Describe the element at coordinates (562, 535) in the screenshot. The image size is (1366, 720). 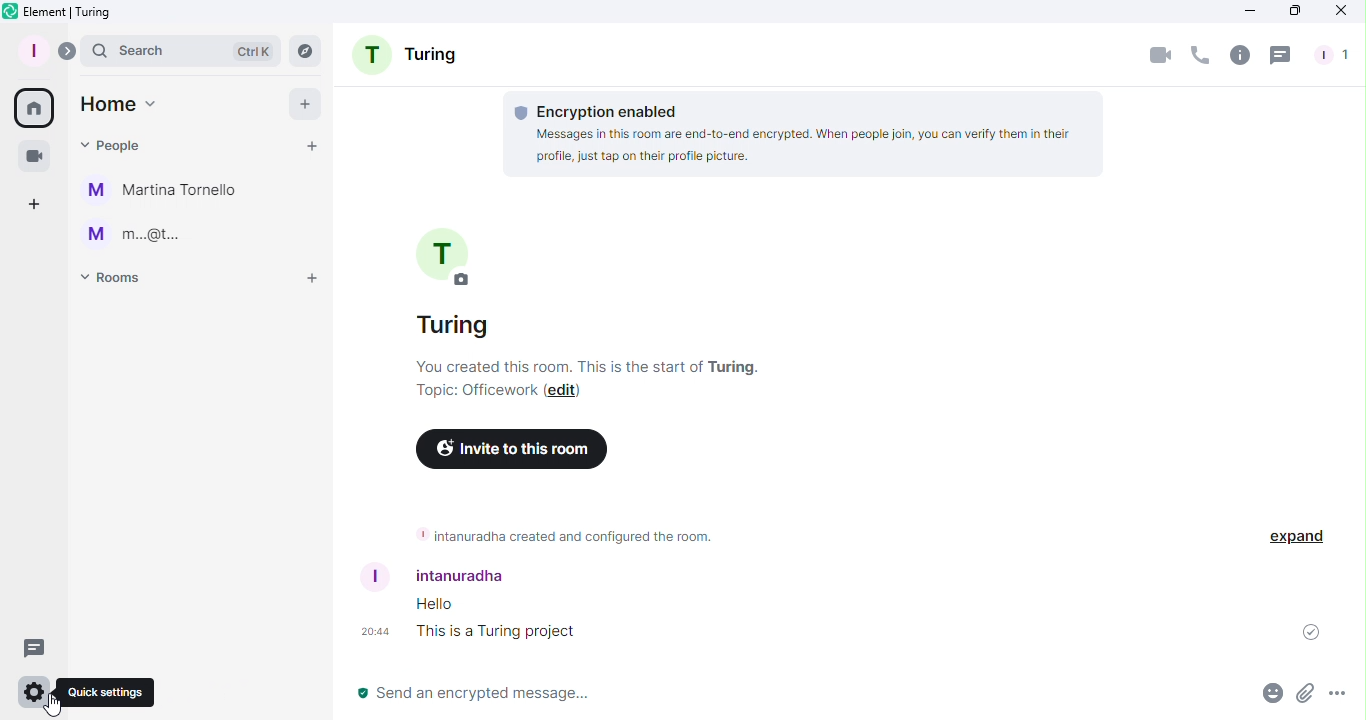
I see `Room information` at that location.